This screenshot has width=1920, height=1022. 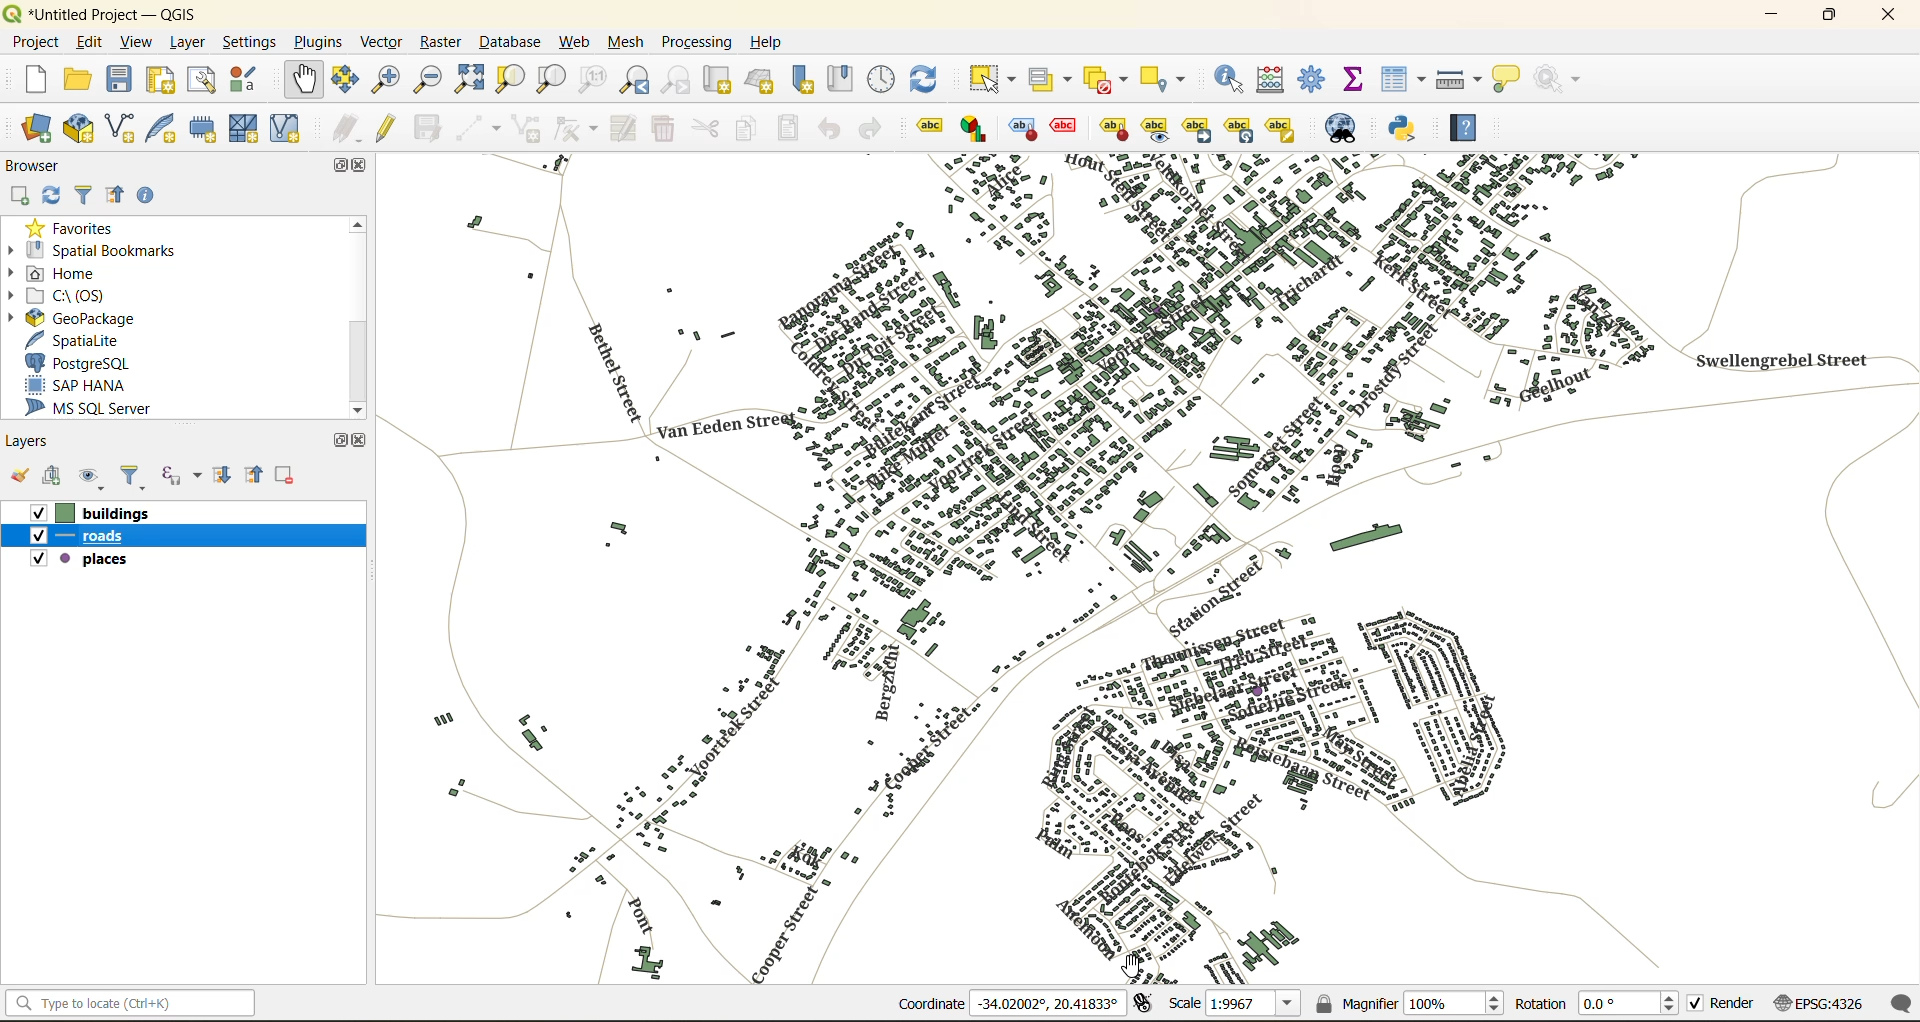 What do you see at coordinates (576, 131) in the screenshot?
I see `vertex tools` at bounding box center [576, 131].